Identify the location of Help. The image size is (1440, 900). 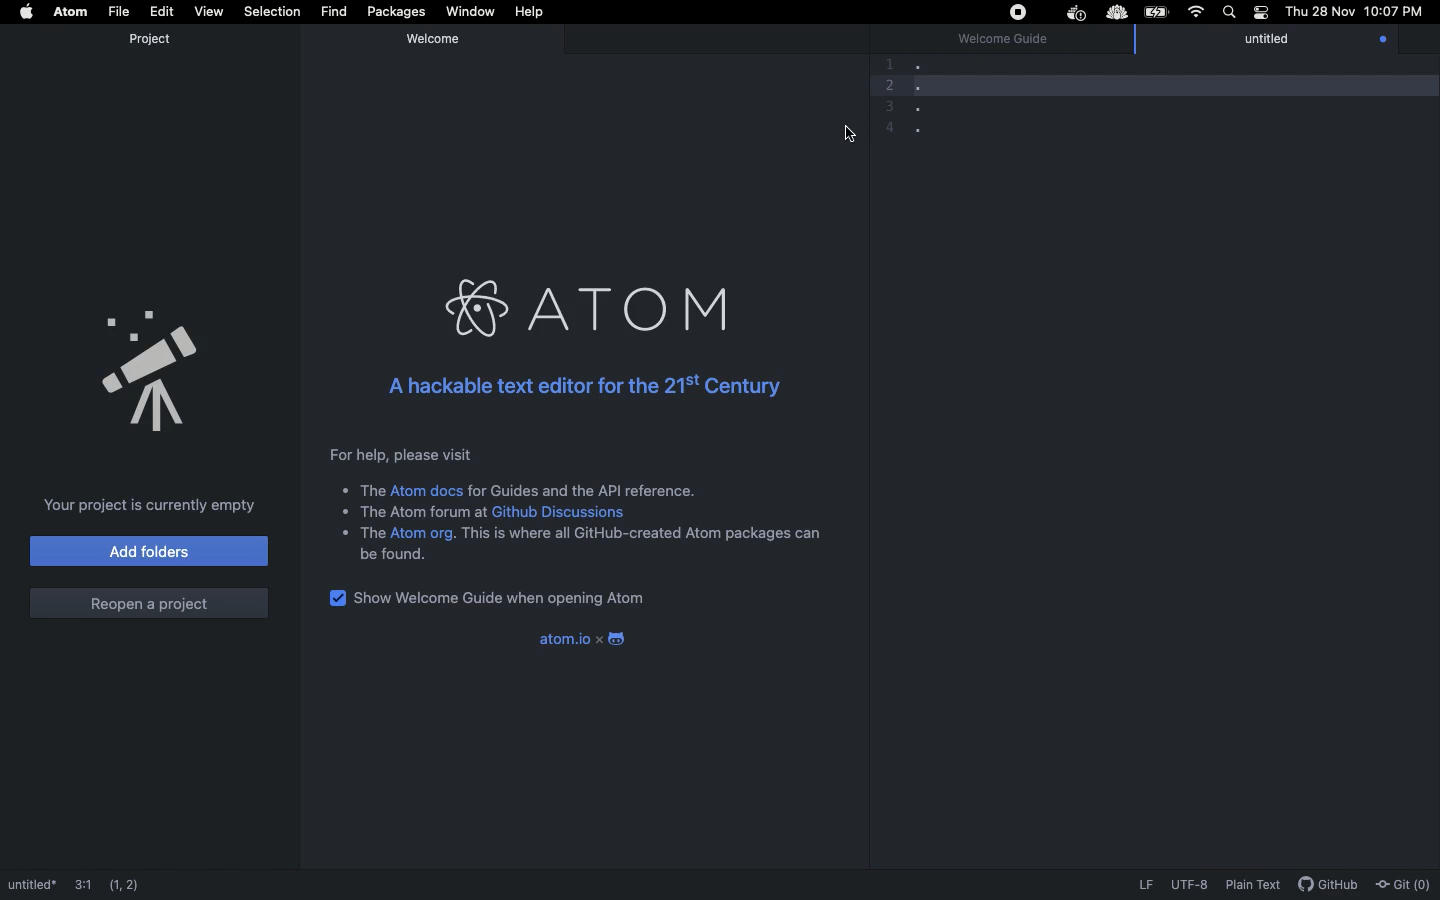
(532, 12).